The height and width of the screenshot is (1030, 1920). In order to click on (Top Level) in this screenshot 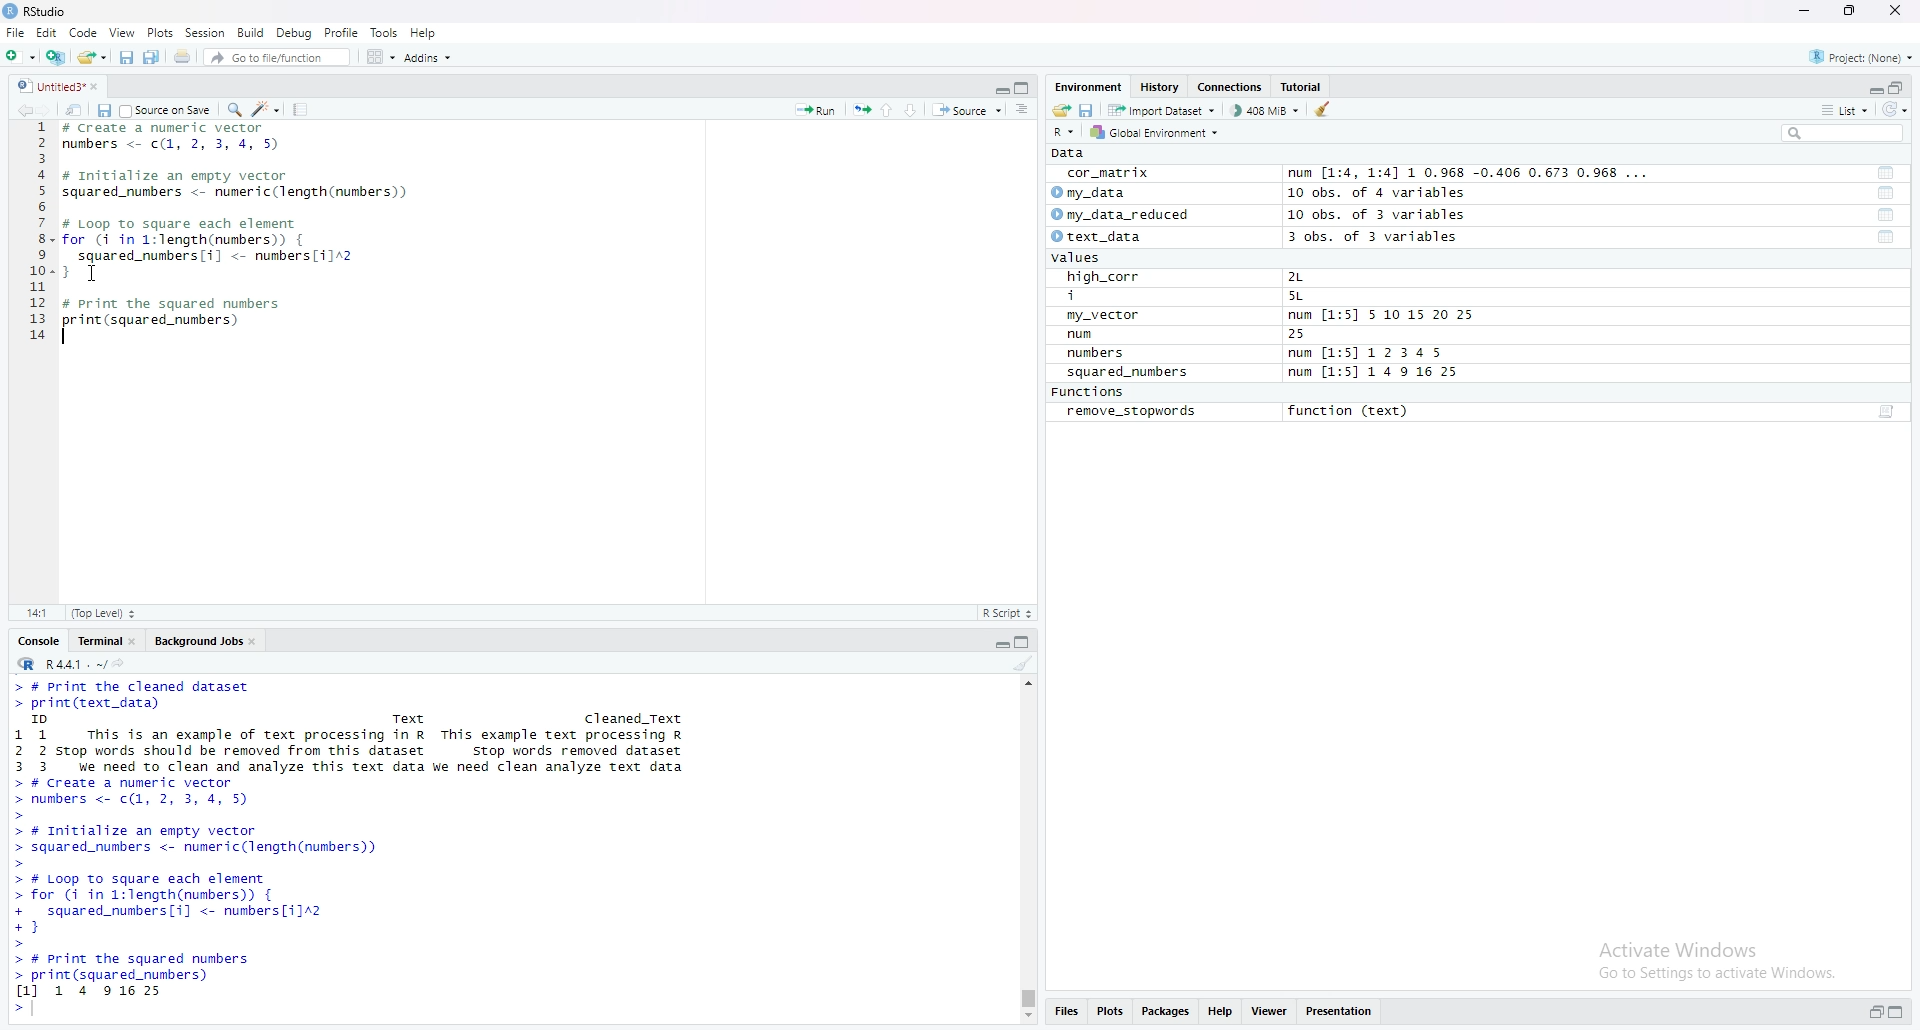, I will do `click(103, 613)`.